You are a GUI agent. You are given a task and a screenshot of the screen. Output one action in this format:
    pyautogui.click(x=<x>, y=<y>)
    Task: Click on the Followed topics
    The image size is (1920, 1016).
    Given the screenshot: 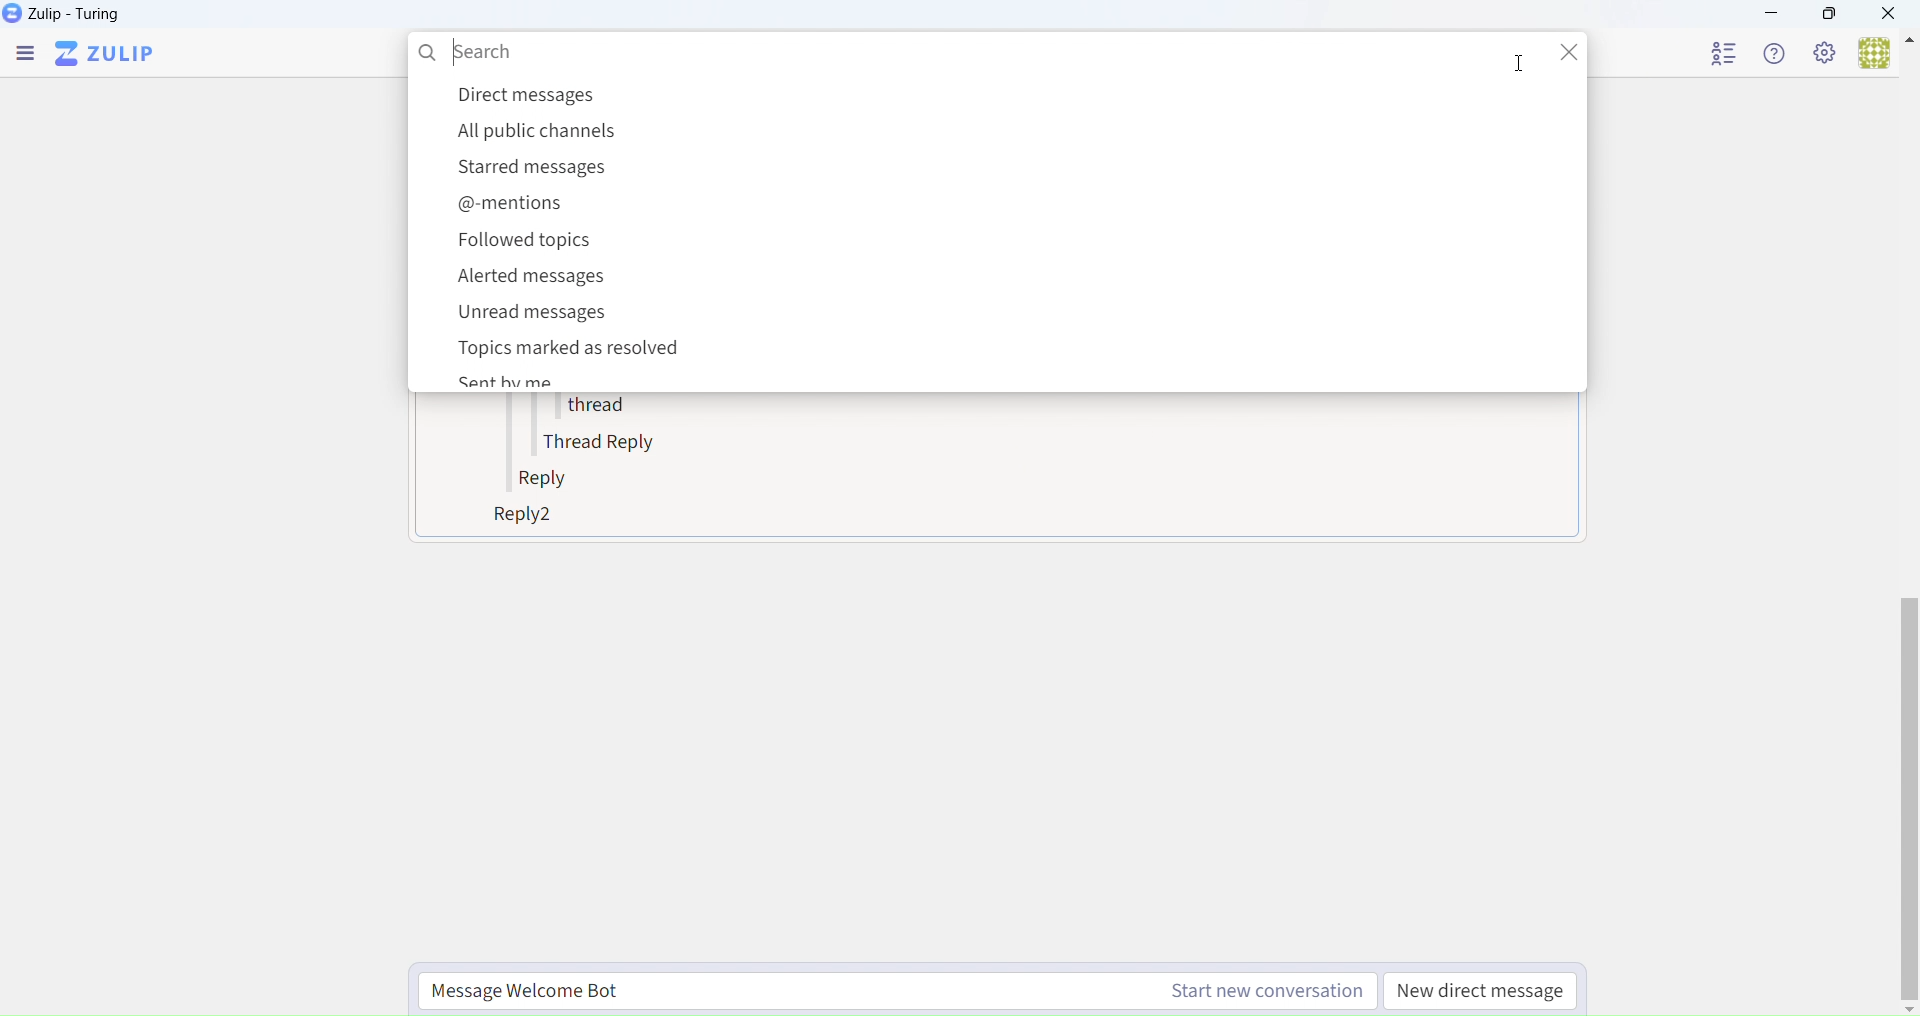 What is the action you would take?
    pyautogui.click(x=527, y=245)
    